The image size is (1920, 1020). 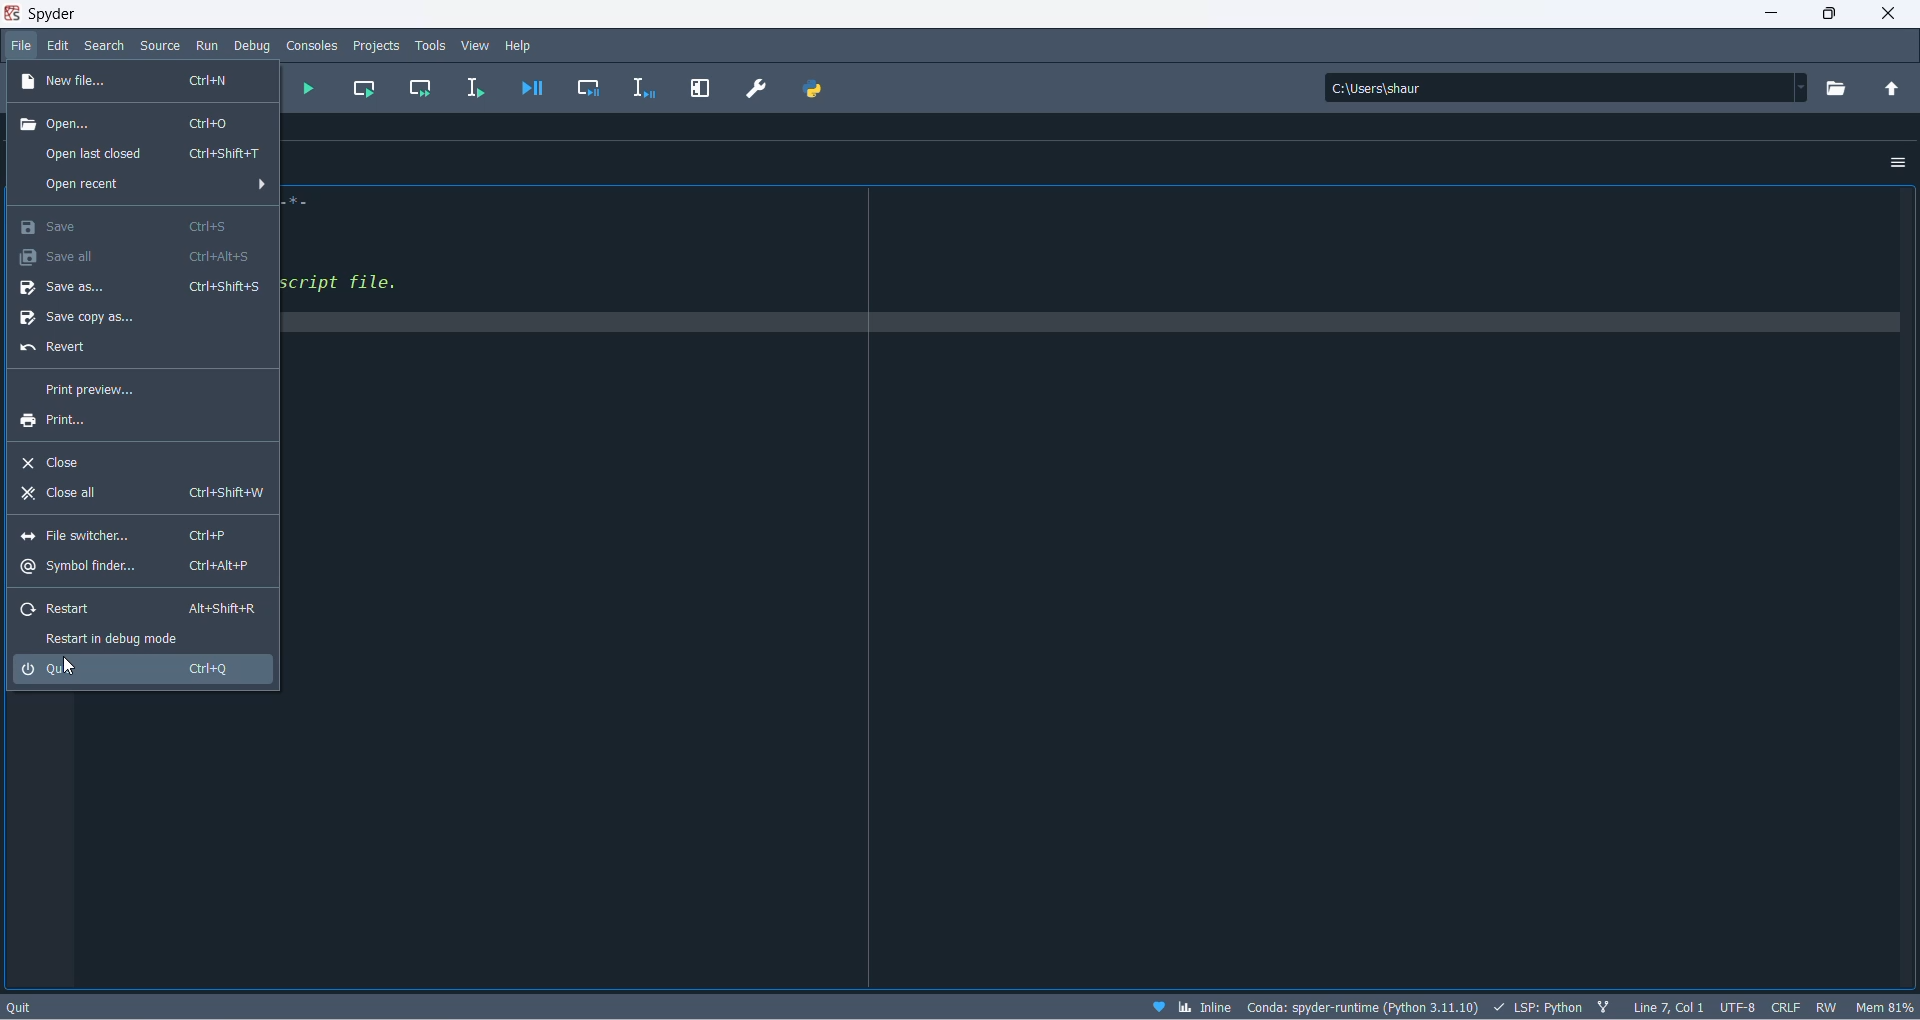 I want to click on print preview, so click(x=142, y=392).